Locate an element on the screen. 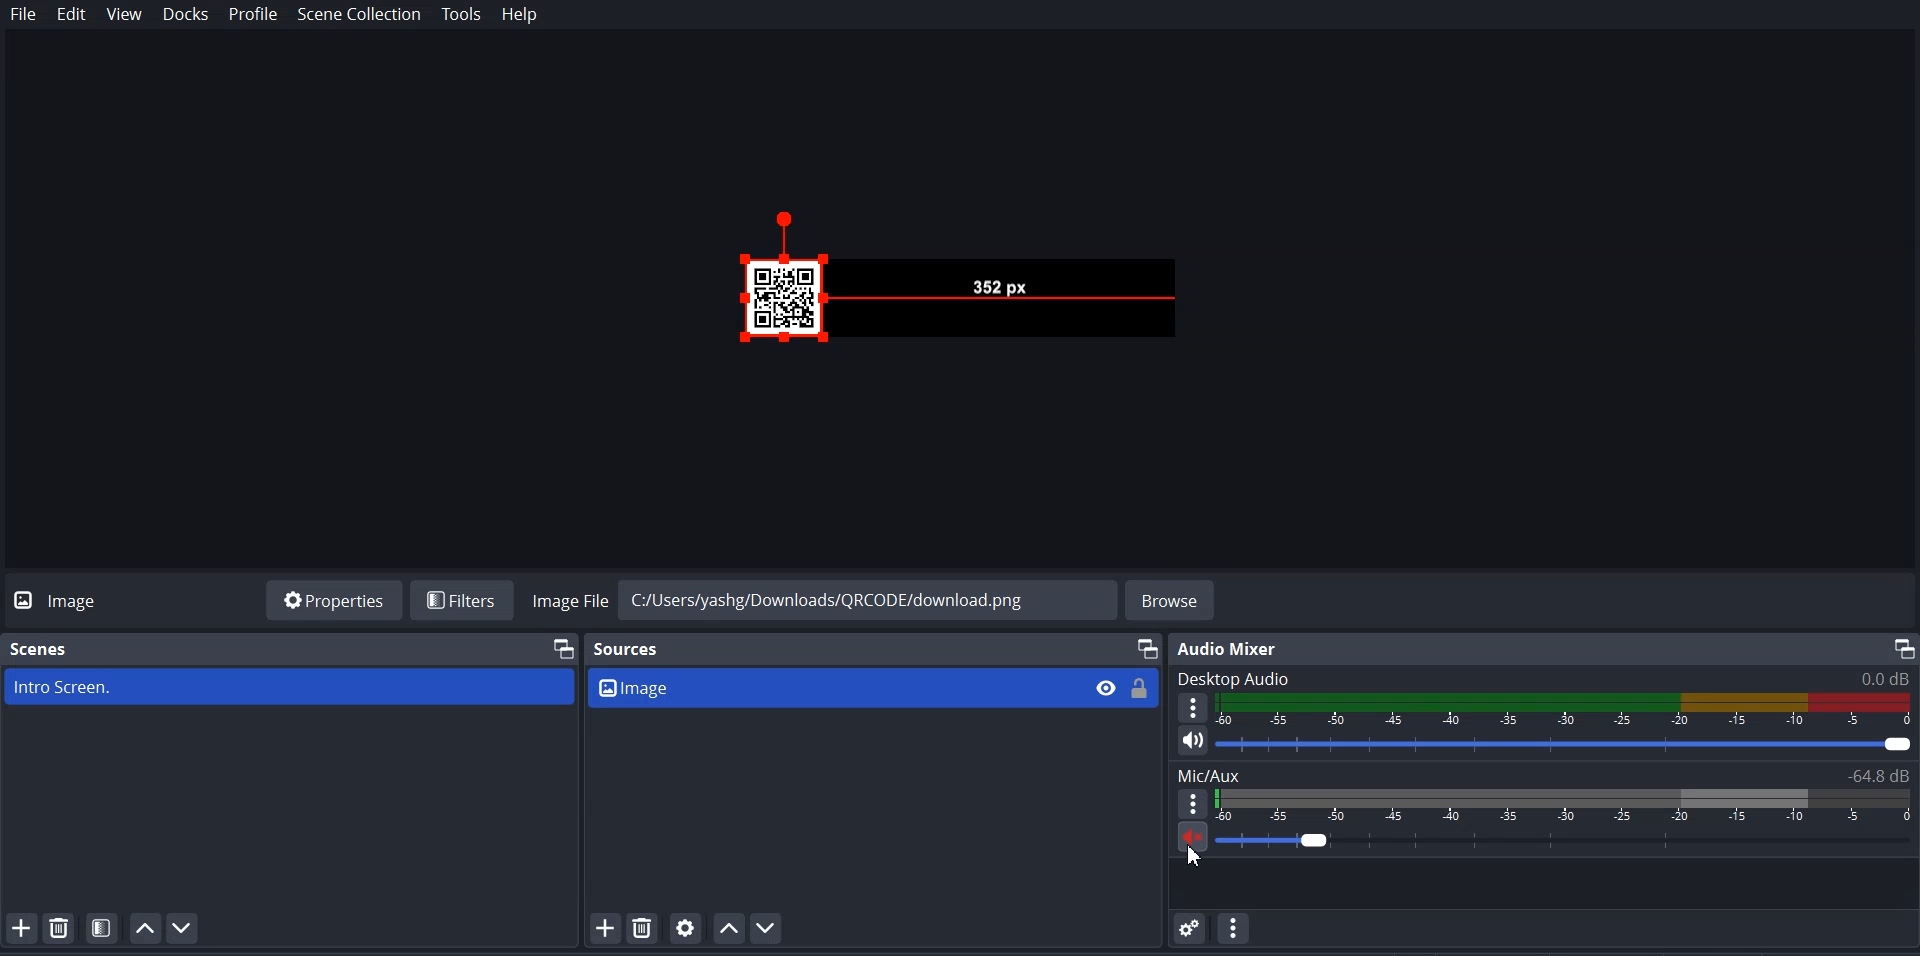 This screenshot has height=956, width=1920. Move scene Up is located at coordinates (143, 928).